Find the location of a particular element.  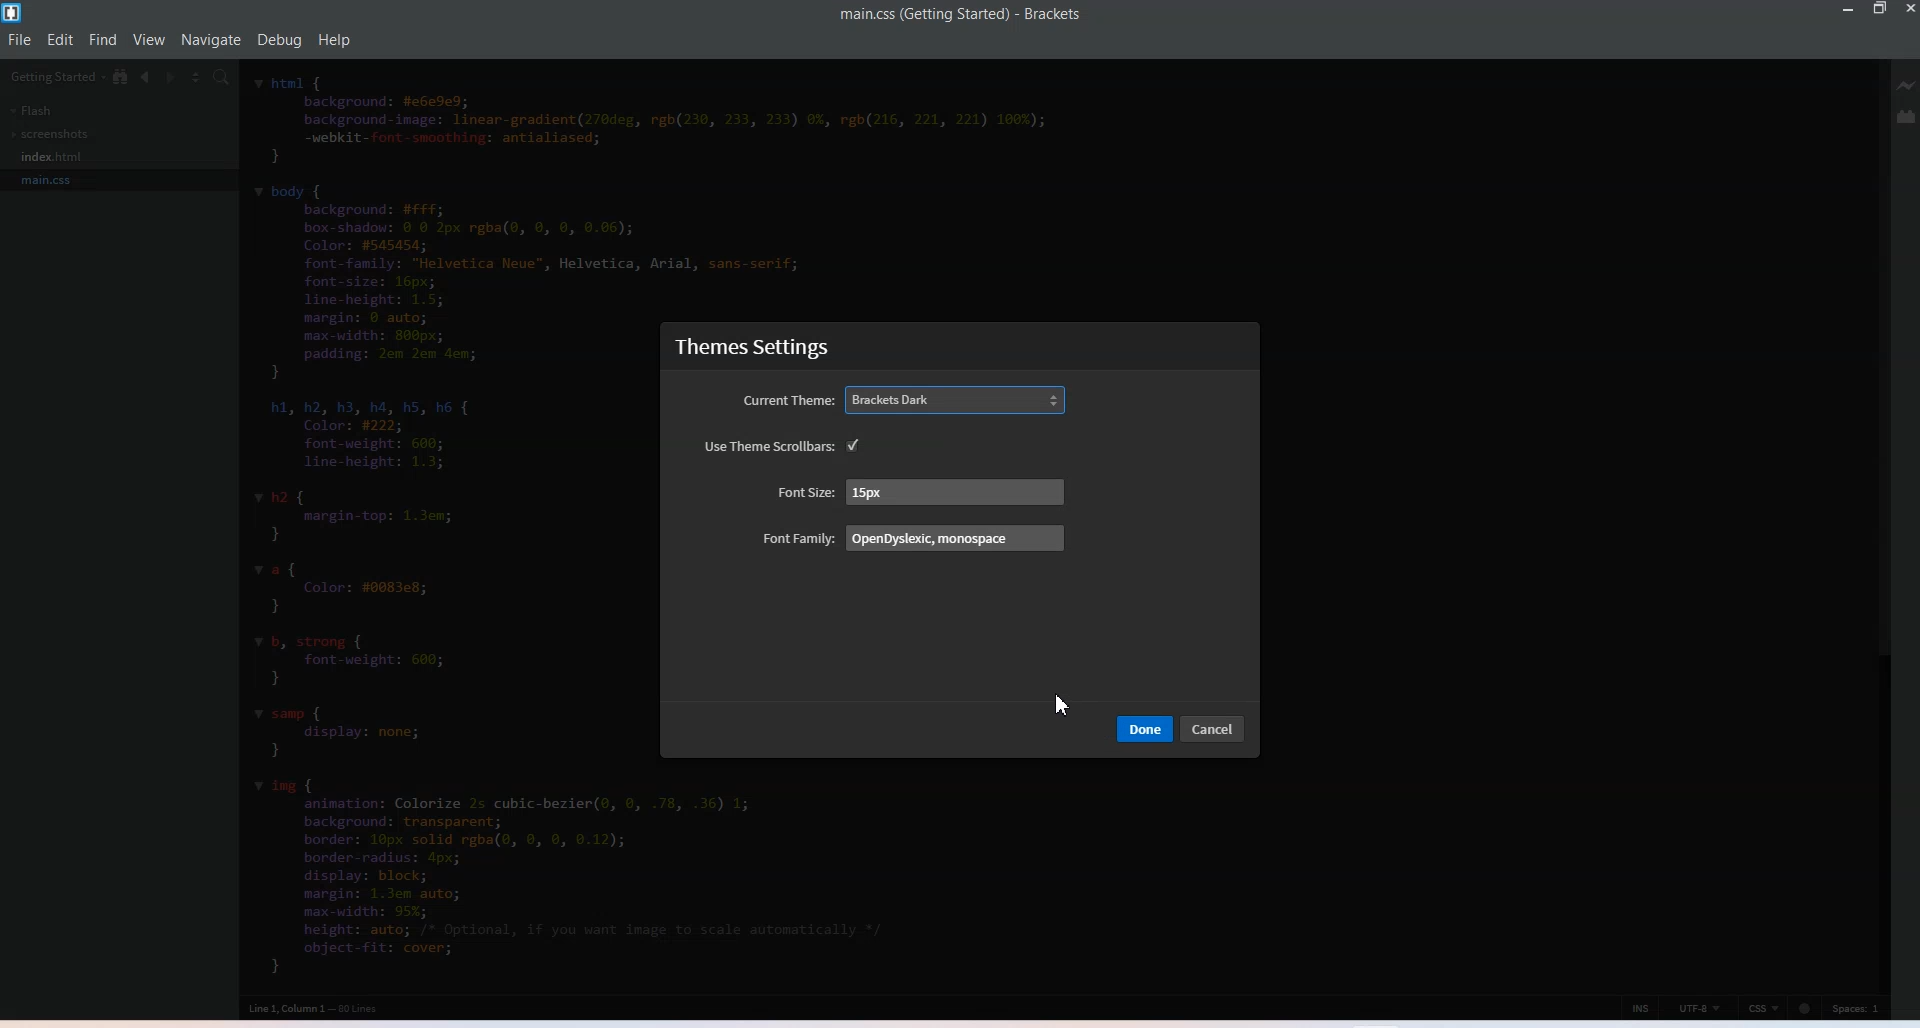

File is located at coordinates (20, 41).